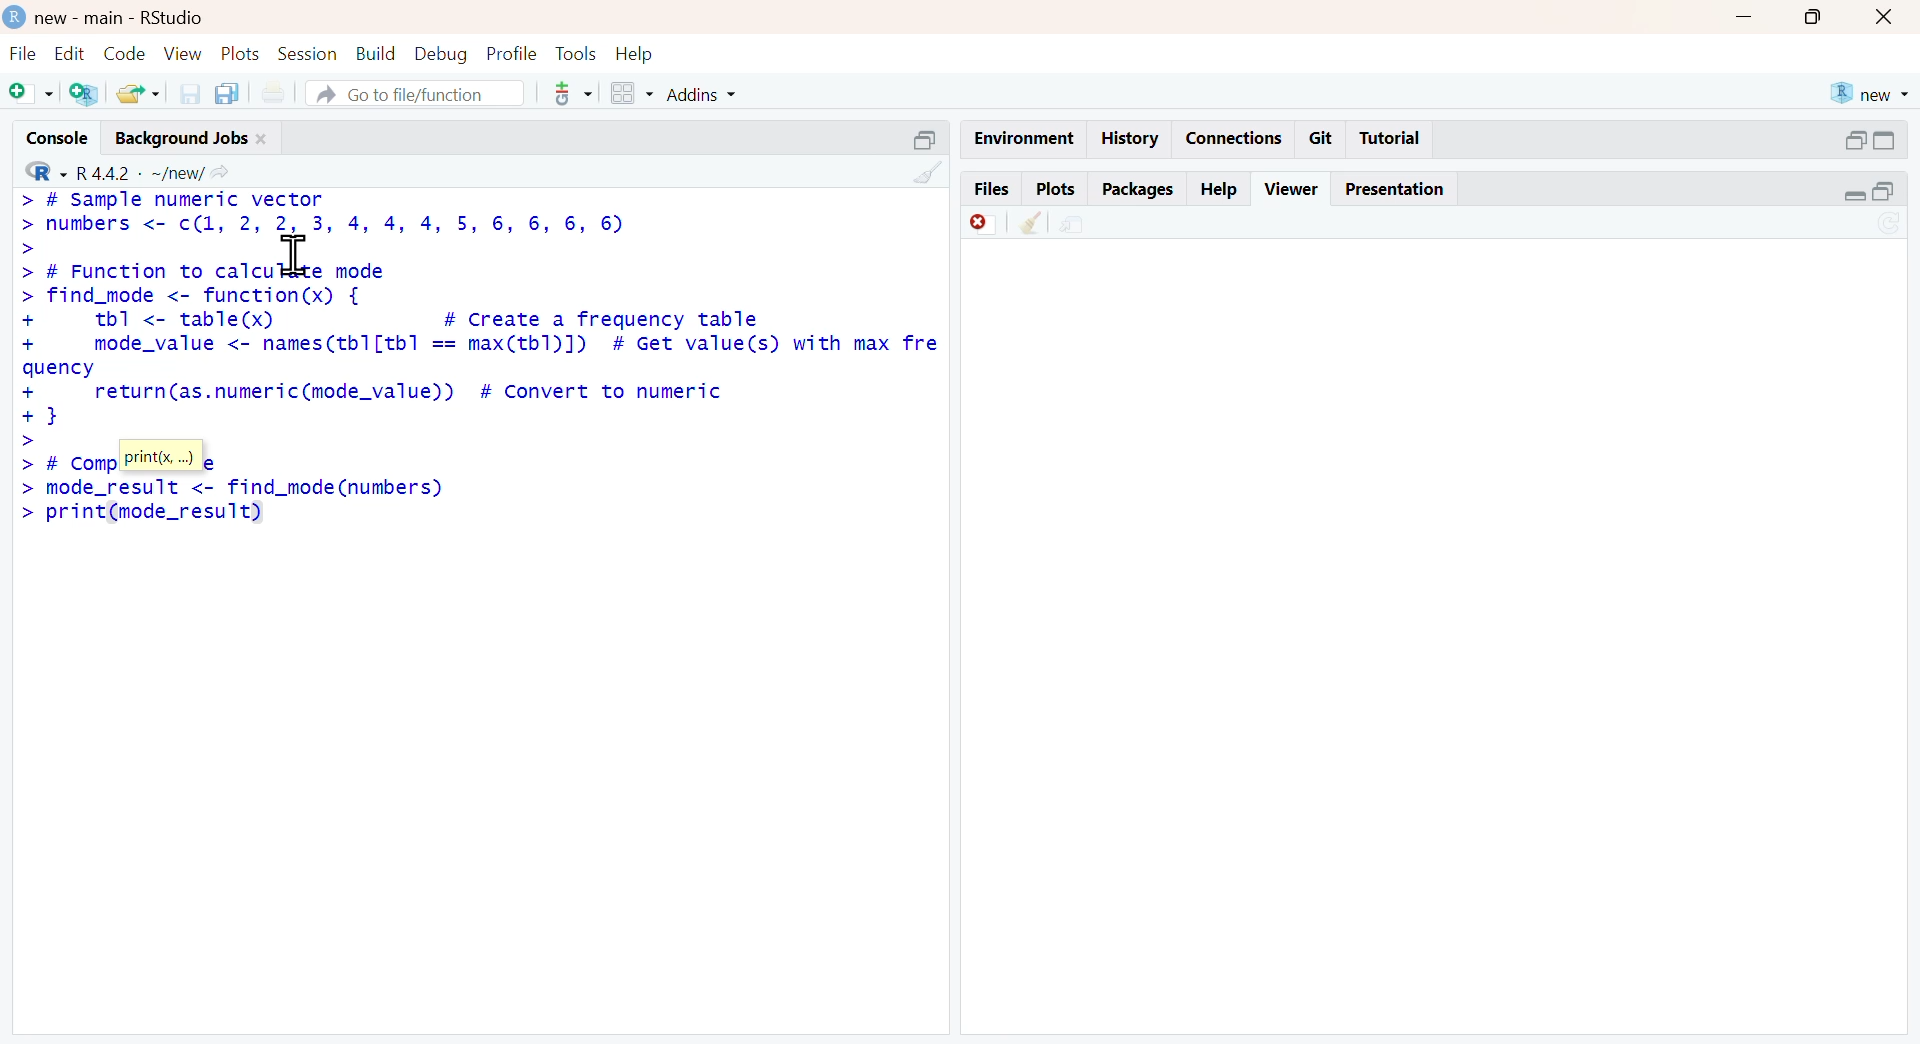 The width and height of the screenshot is (1920, 1044). Describe the element at coordinates (231, 503) in the screenshot. I see `> mode_result <- Tind_mode (numbers)
> print(mode_result)` at that location.